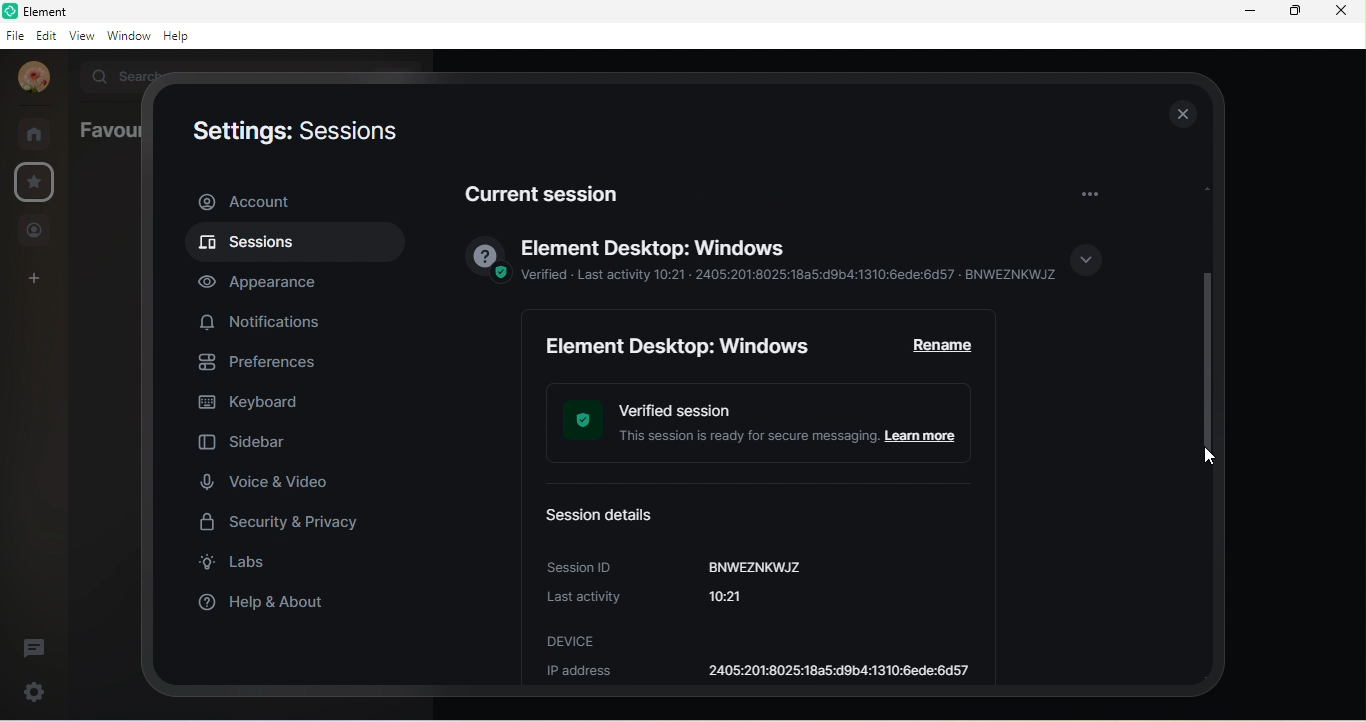 This screenshot has width=1366, height=722. I want to click on labs, so click(241, 565).